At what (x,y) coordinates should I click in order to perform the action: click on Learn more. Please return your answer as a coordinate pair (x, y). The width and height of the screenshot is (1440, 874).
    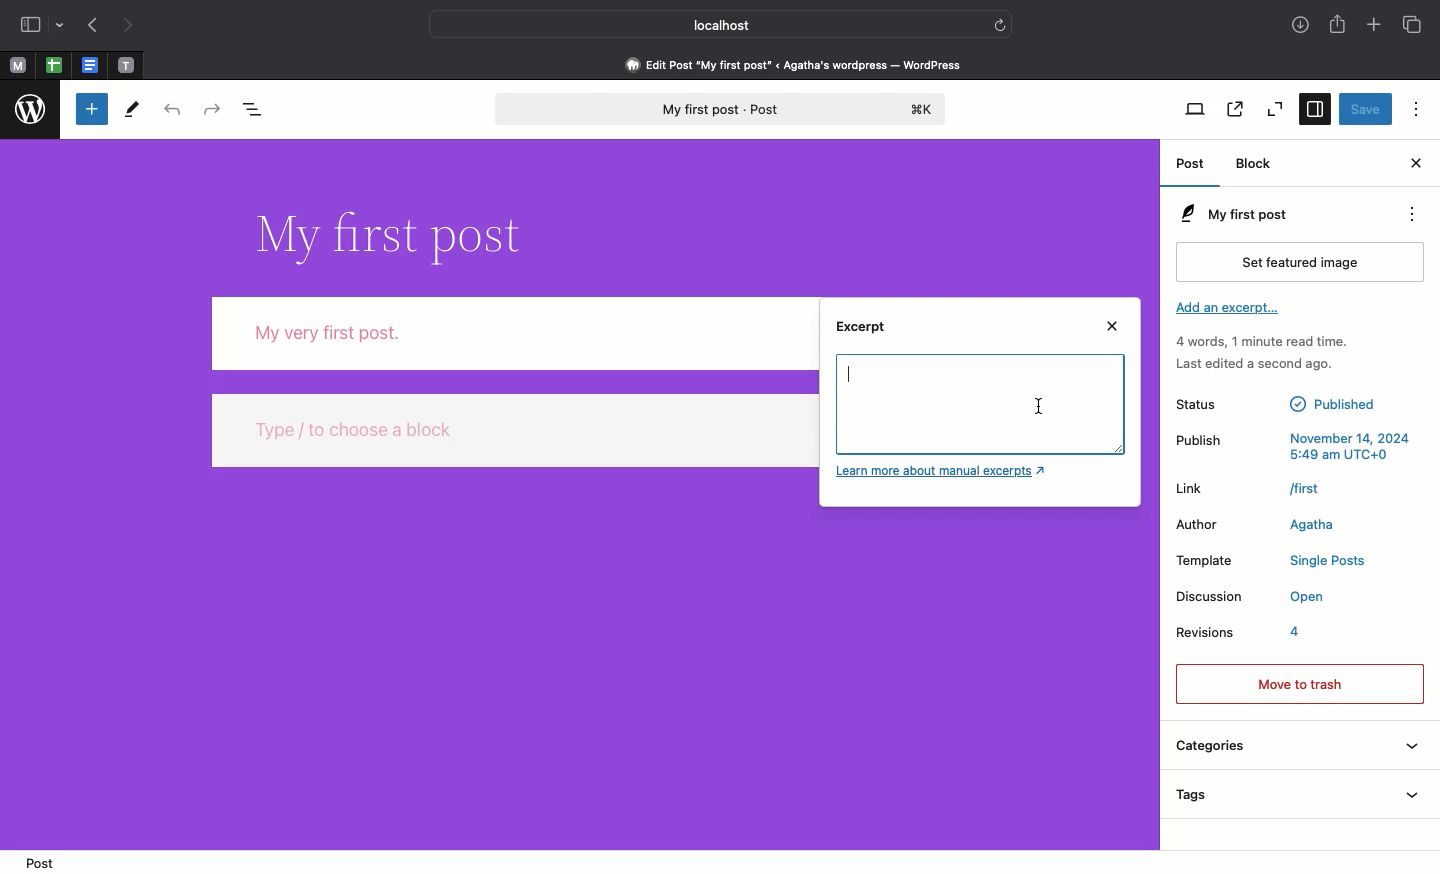
    Looking at the image, I should click on (945, 473).